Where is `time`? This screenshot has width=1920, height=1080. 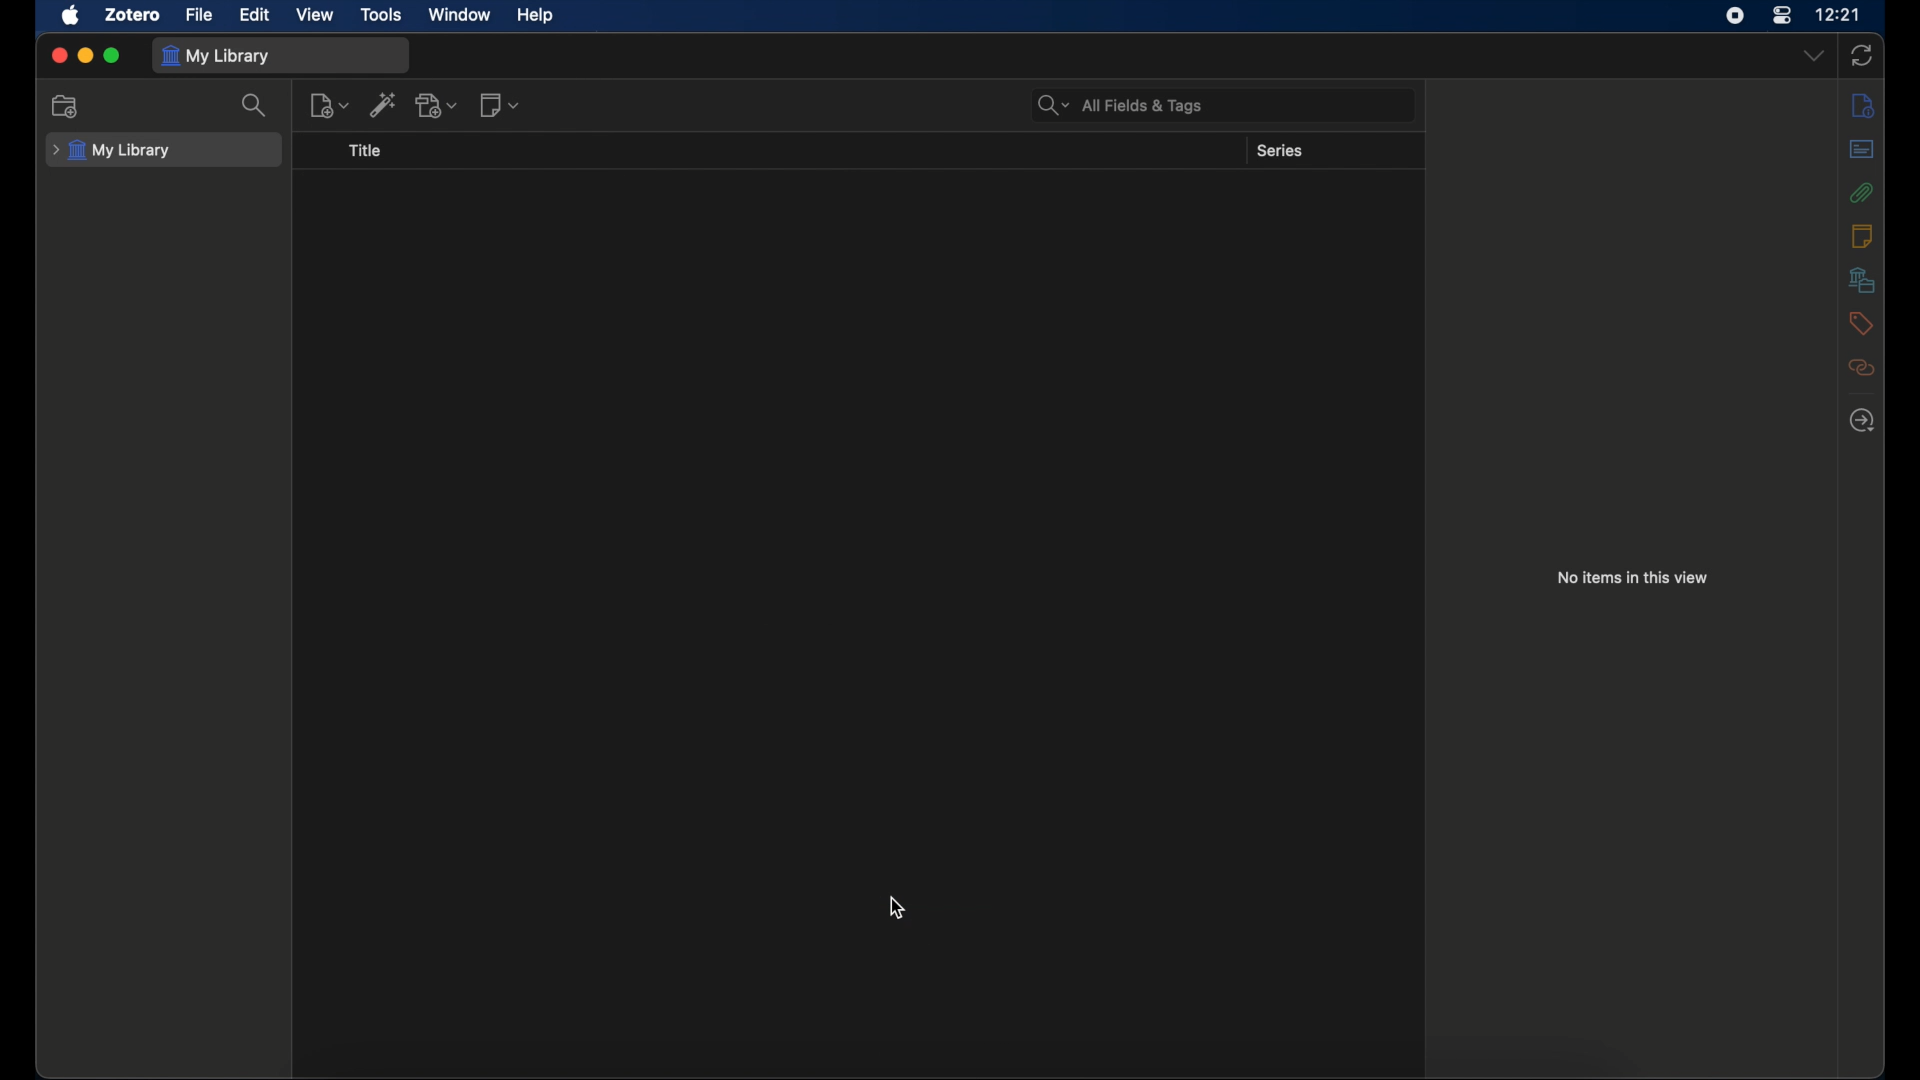
time is located at coordinates (1838, 13).